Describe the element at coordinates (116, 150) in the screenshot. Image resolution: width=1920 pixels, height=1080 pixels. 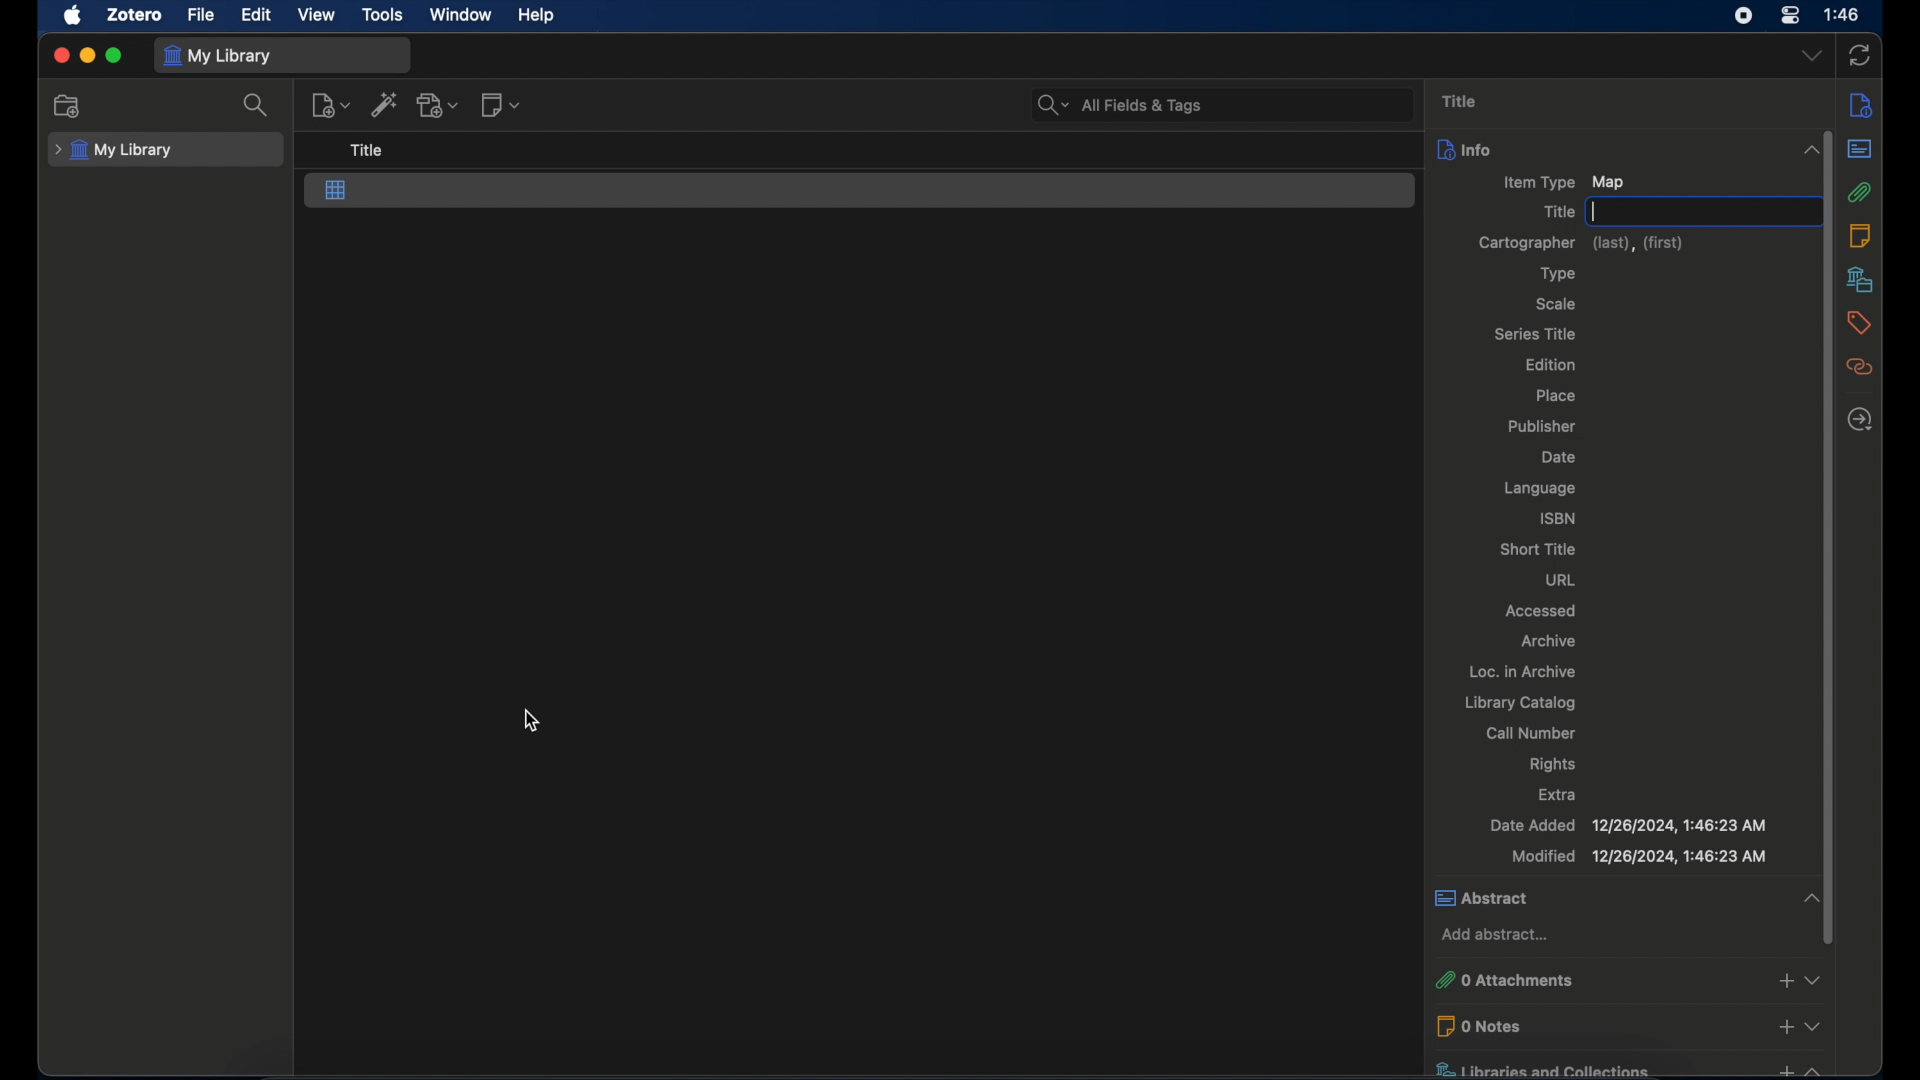
I see `my library` at that location.